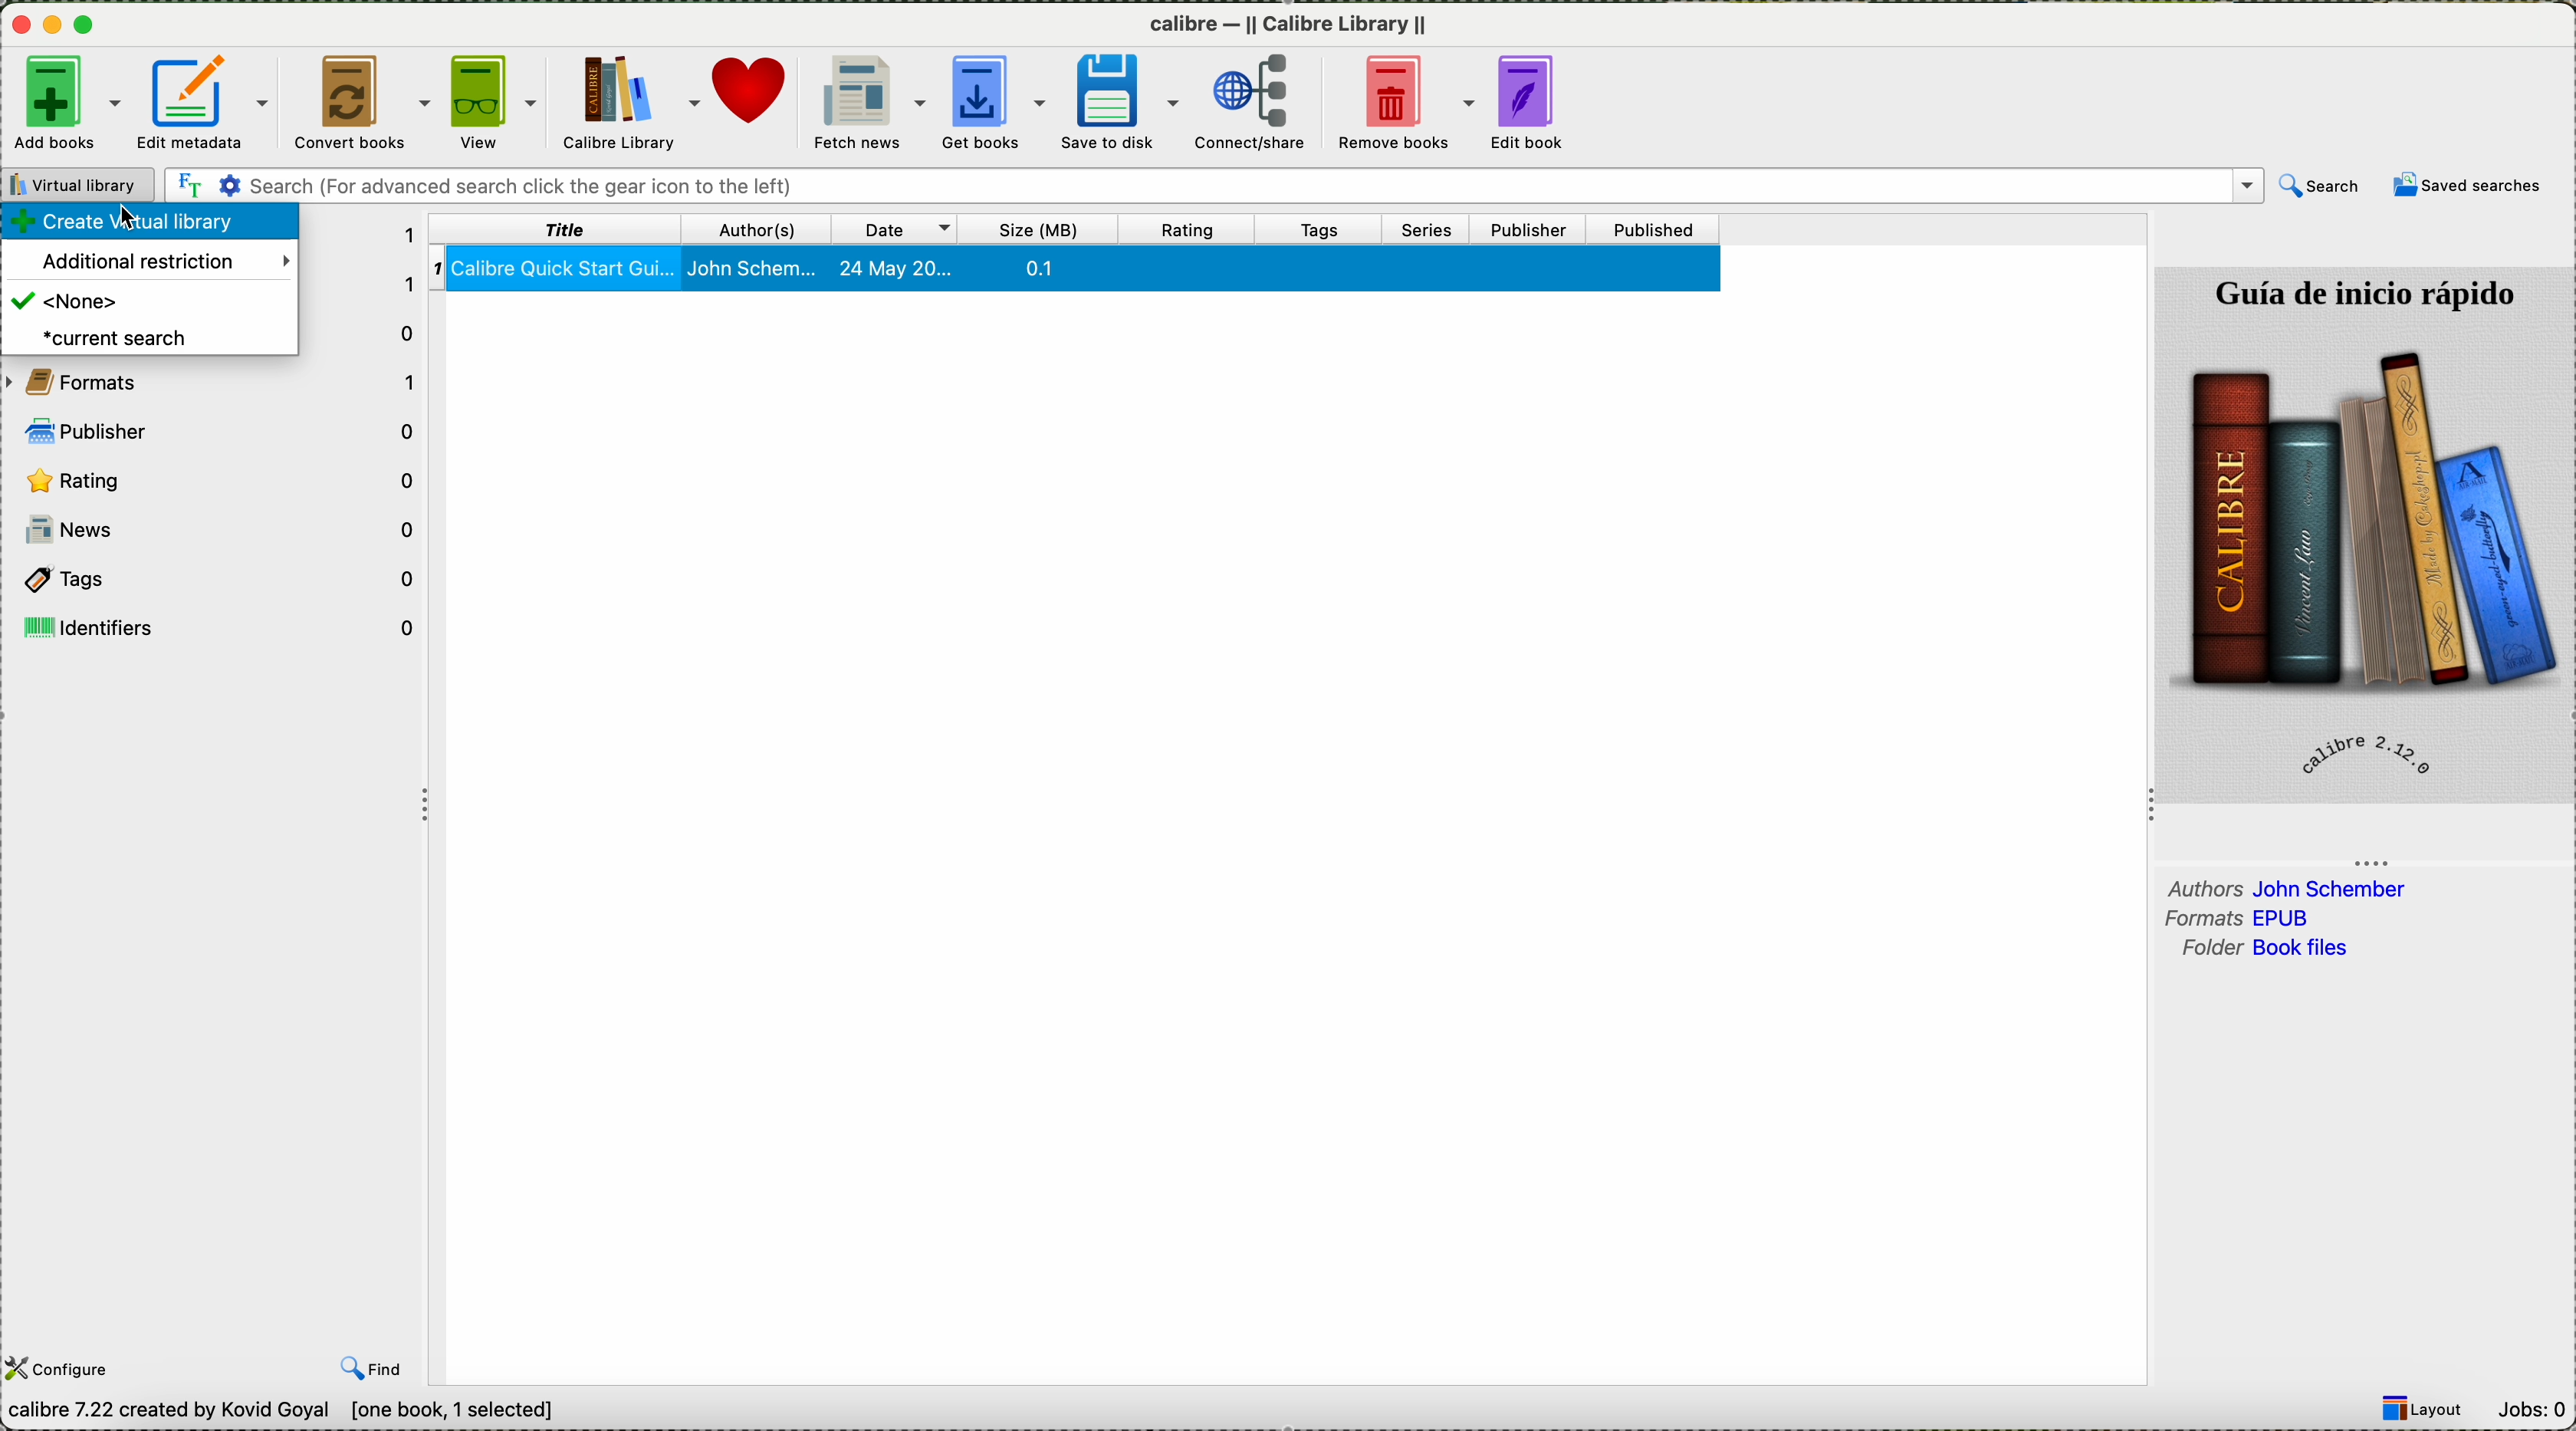 Image resolution: width=2576 pixels, height=1431 pixels. What do you see at coordinates (996, 105) in the screenshot?
I see `get books` at bounding box center [996, 105].